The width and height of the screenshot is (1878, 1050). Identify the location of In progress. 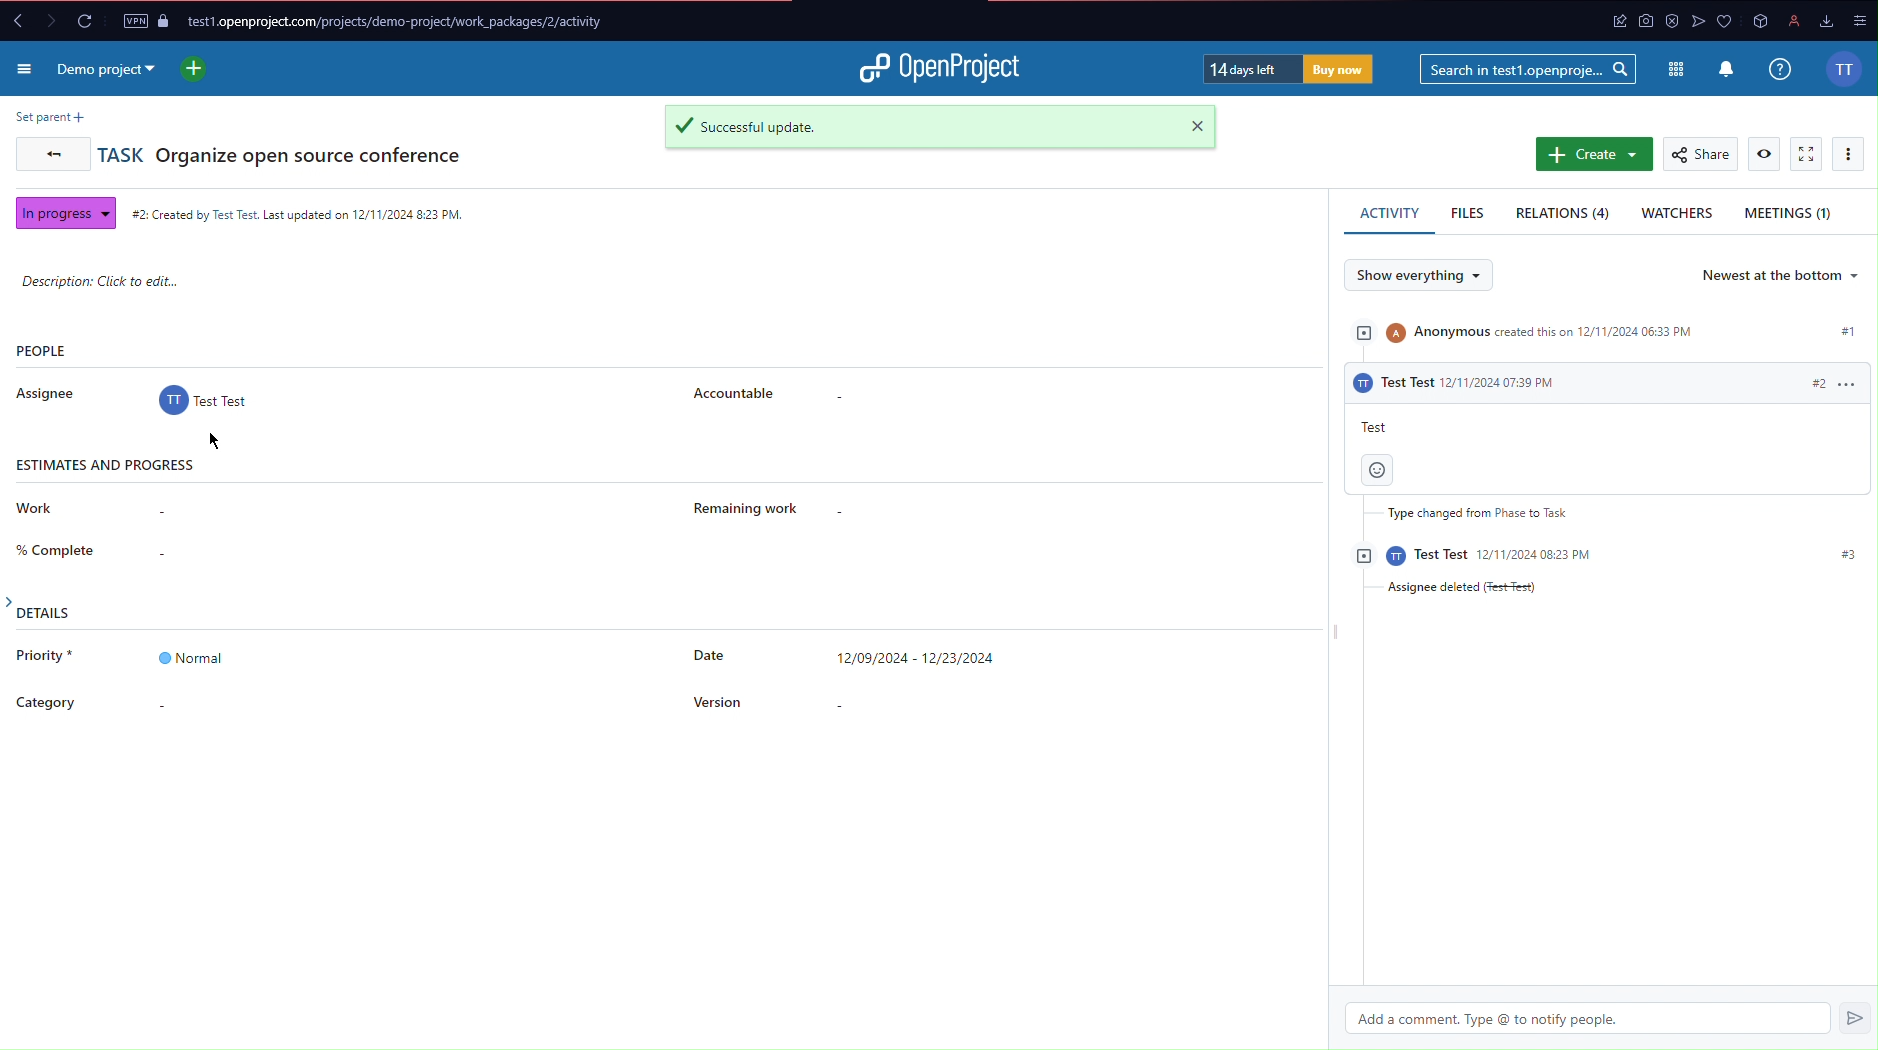
(64, 213).